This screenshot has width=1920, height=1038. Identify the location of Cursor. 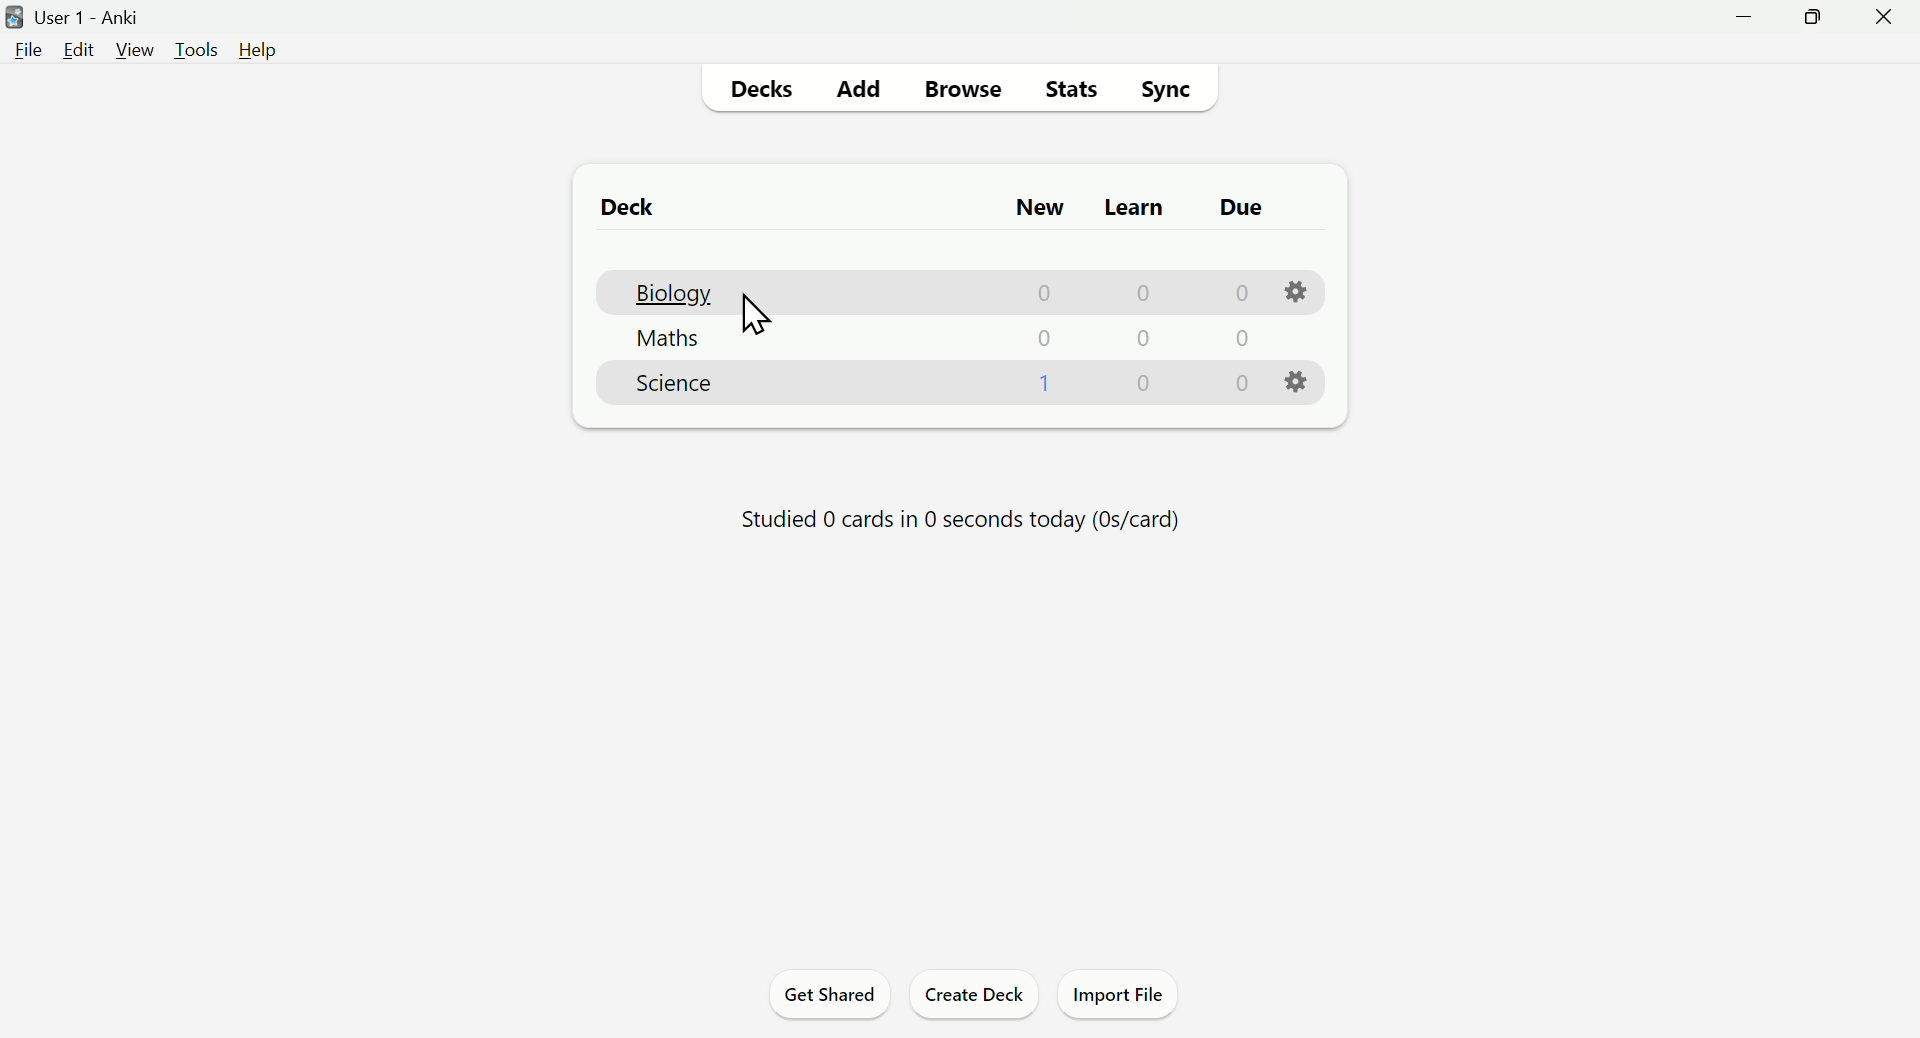
(757, 317).